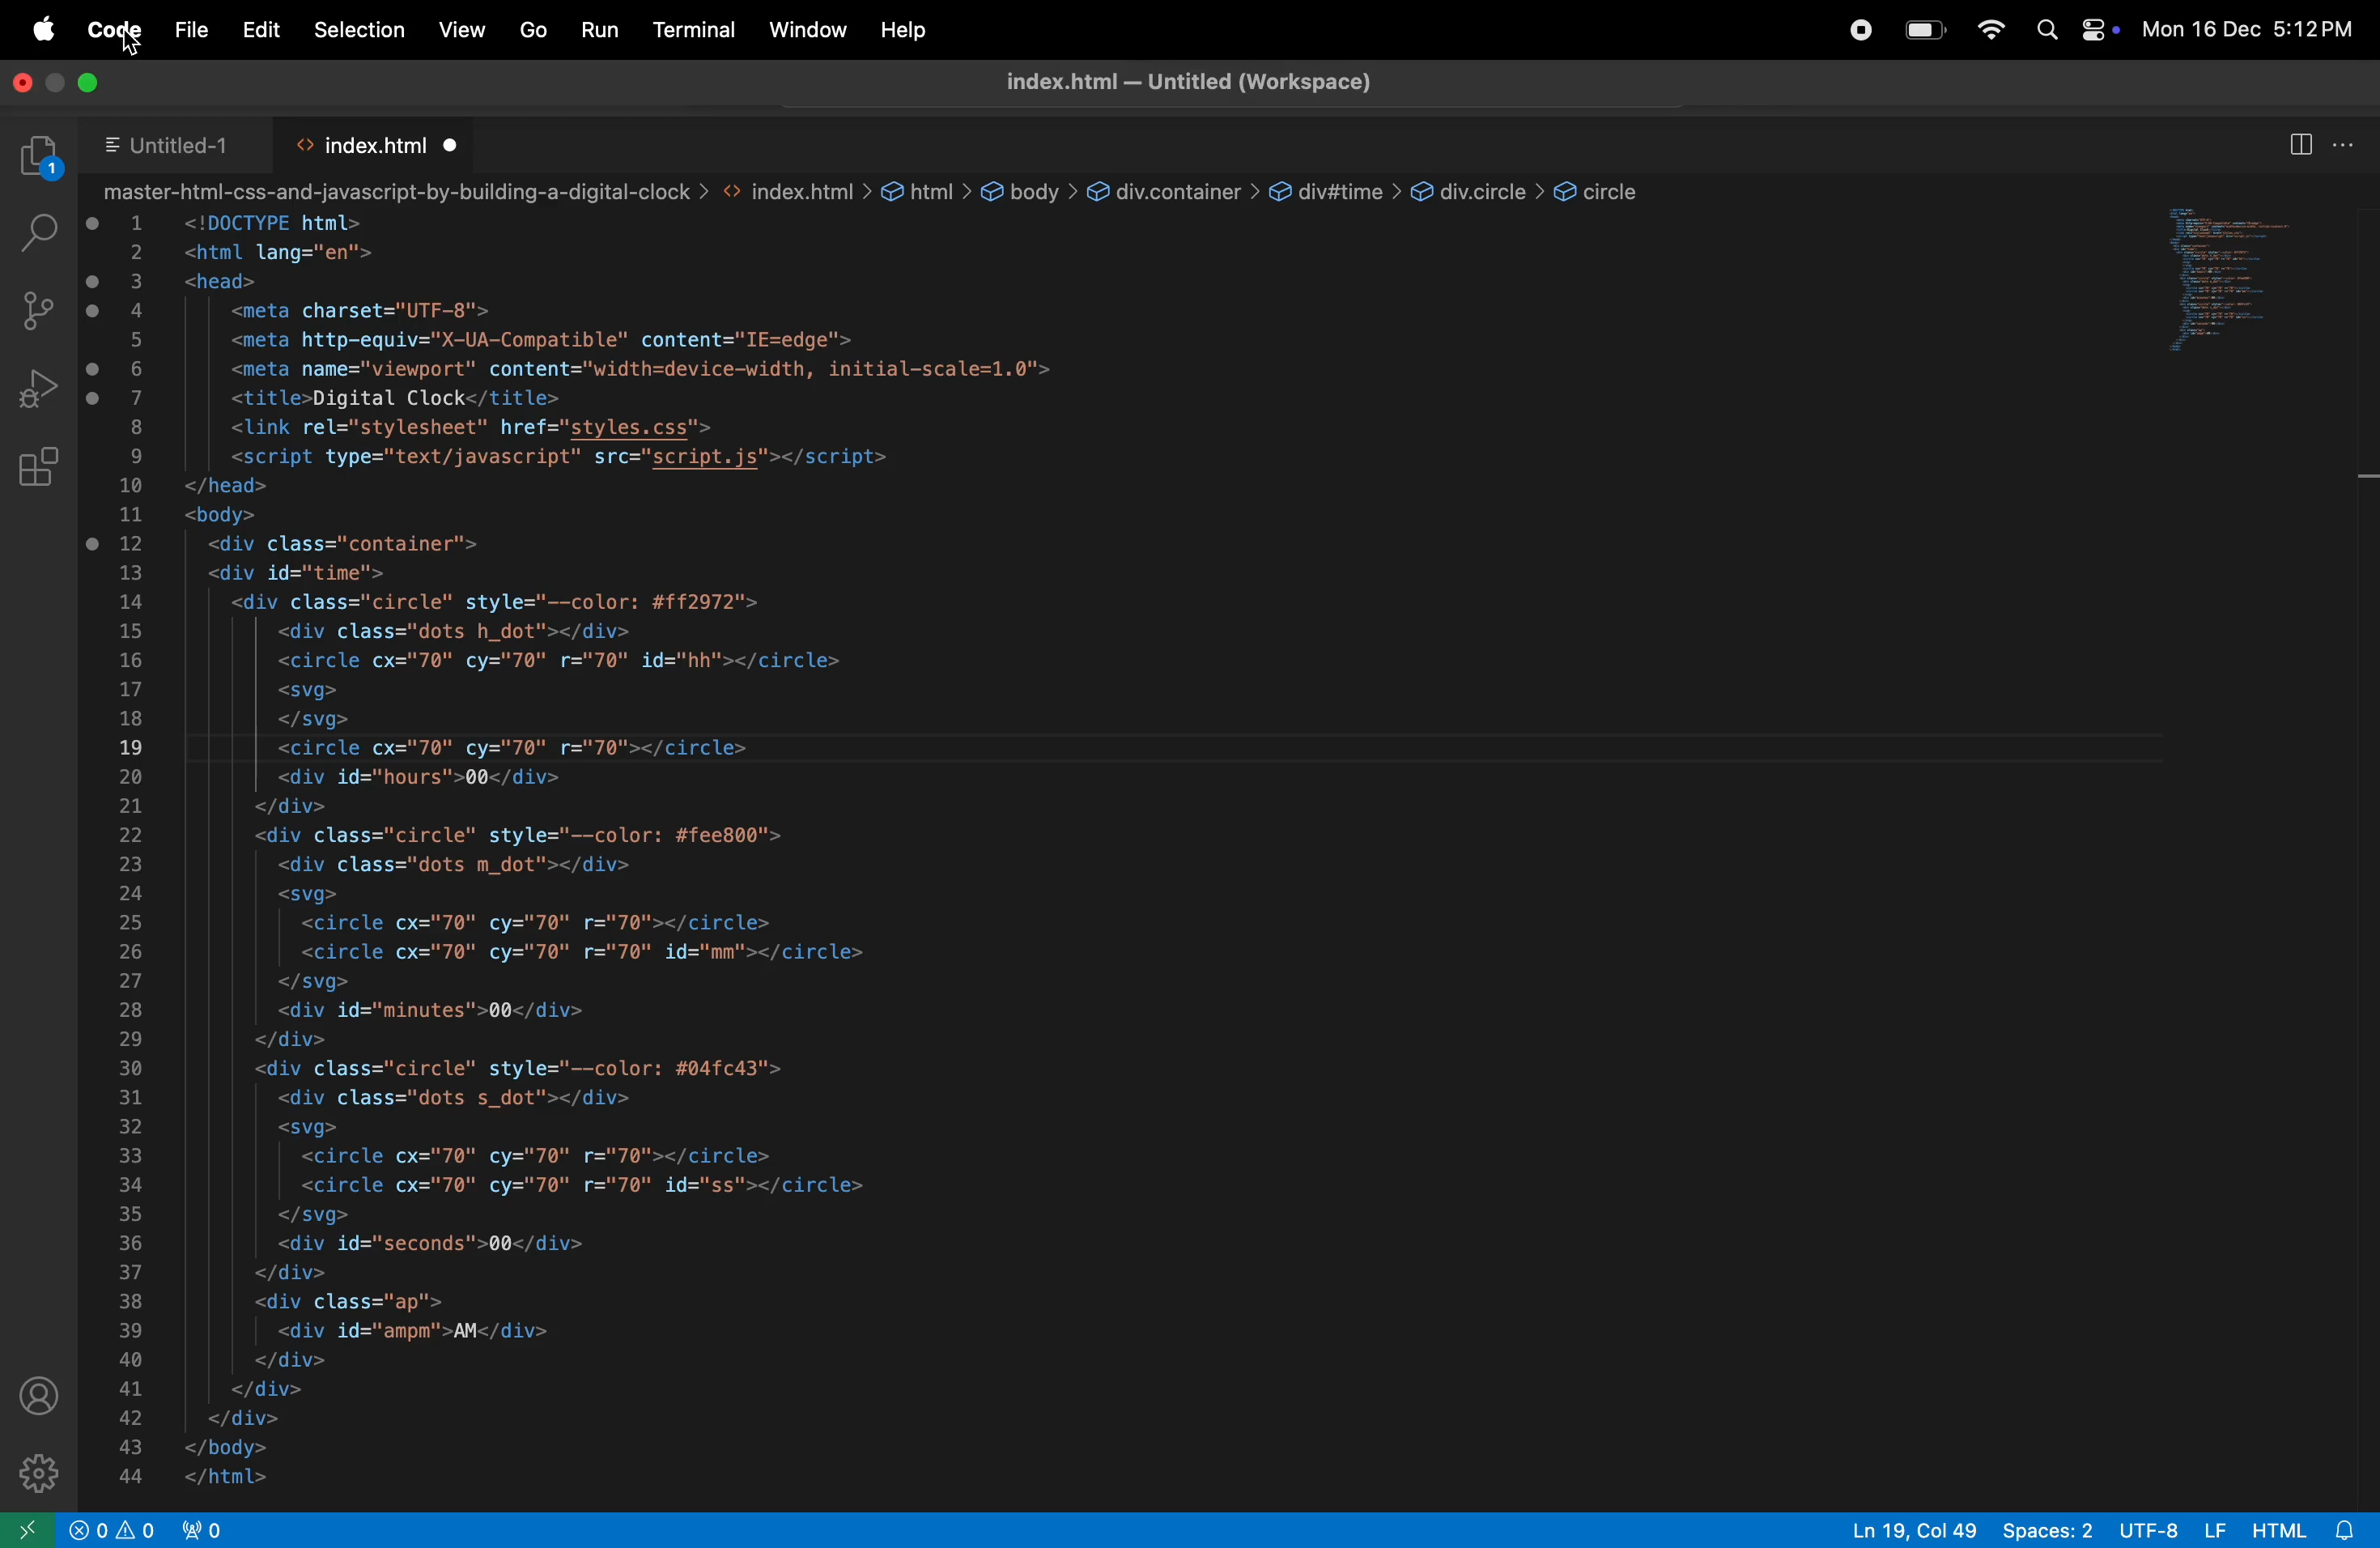  I want to click on <link rel="stylesheet" href="styles.css">, so click(466, 427).